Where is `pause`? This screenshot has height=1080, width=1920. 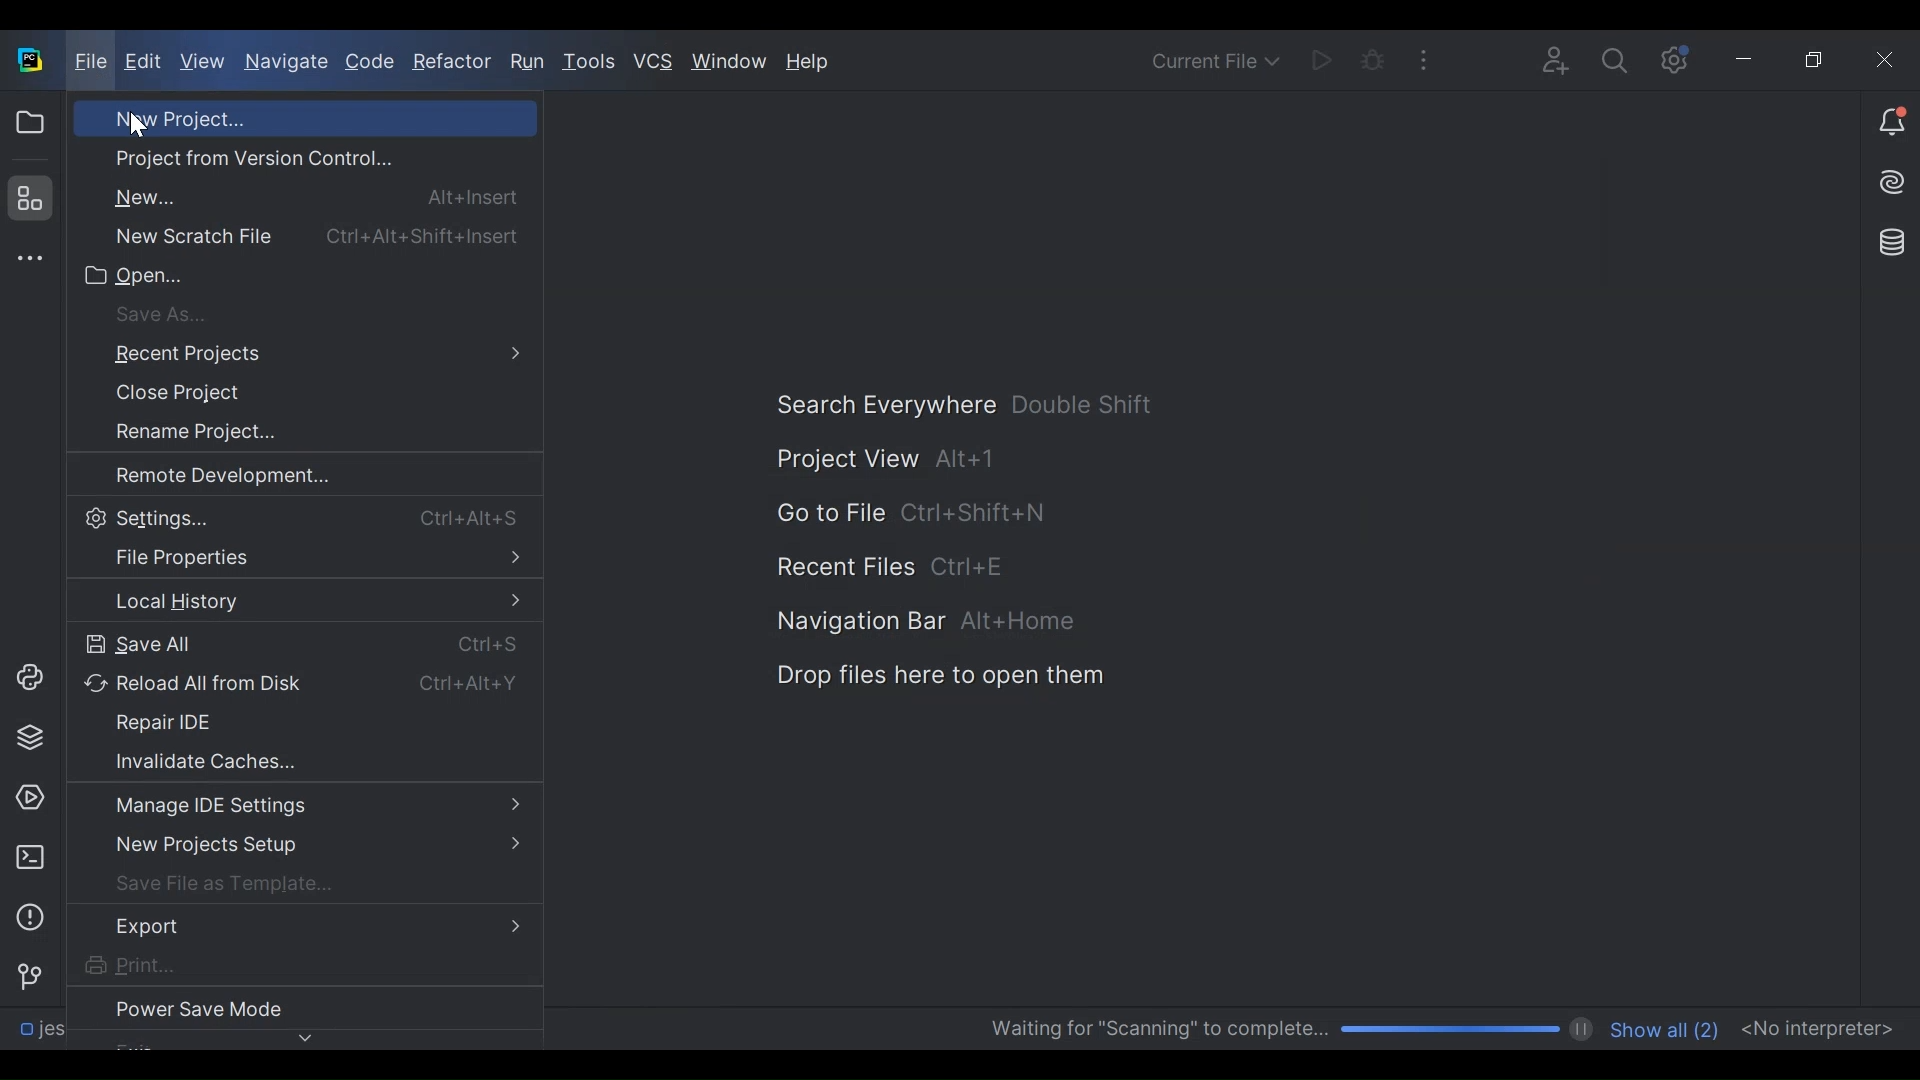 pause is located at coordinates (1582, 1030).